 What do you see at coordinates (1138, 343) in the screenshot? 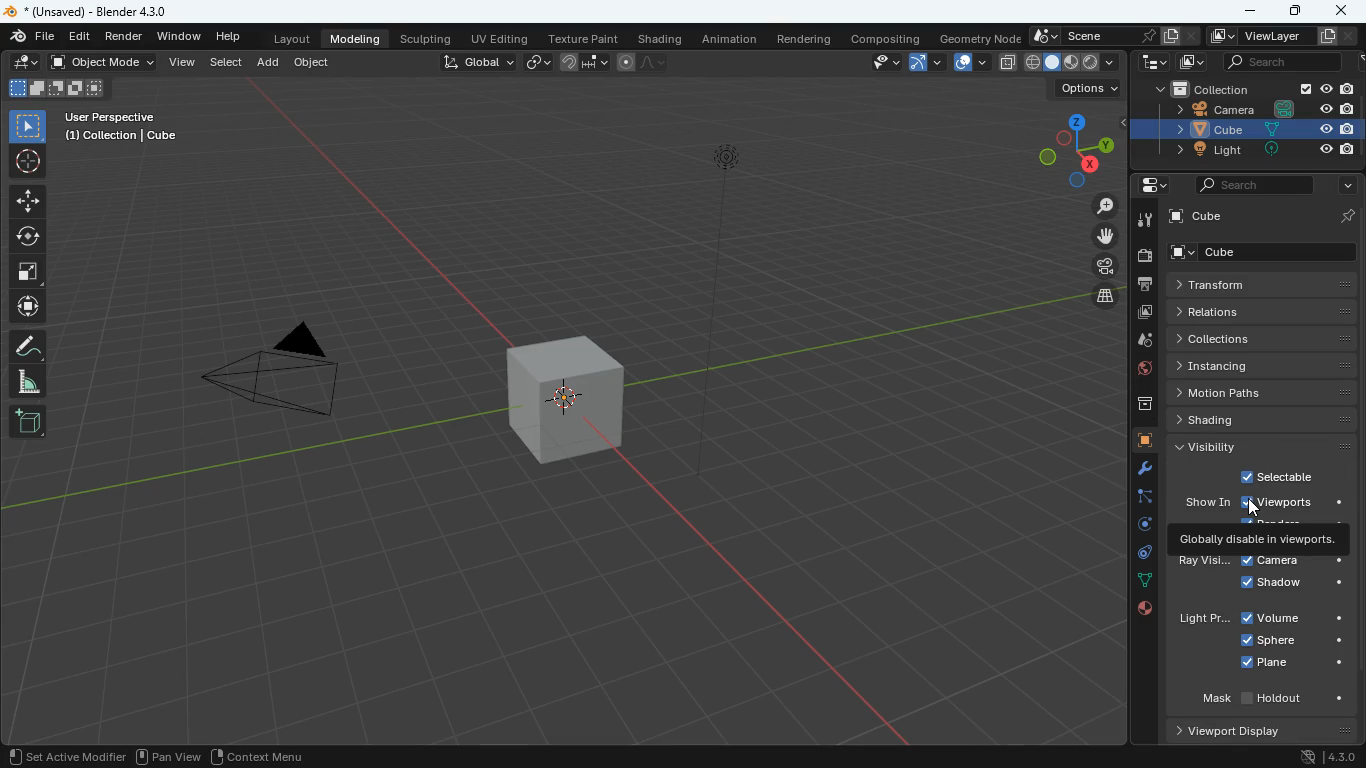
I see `drop` at bounding box center [1138, 343].